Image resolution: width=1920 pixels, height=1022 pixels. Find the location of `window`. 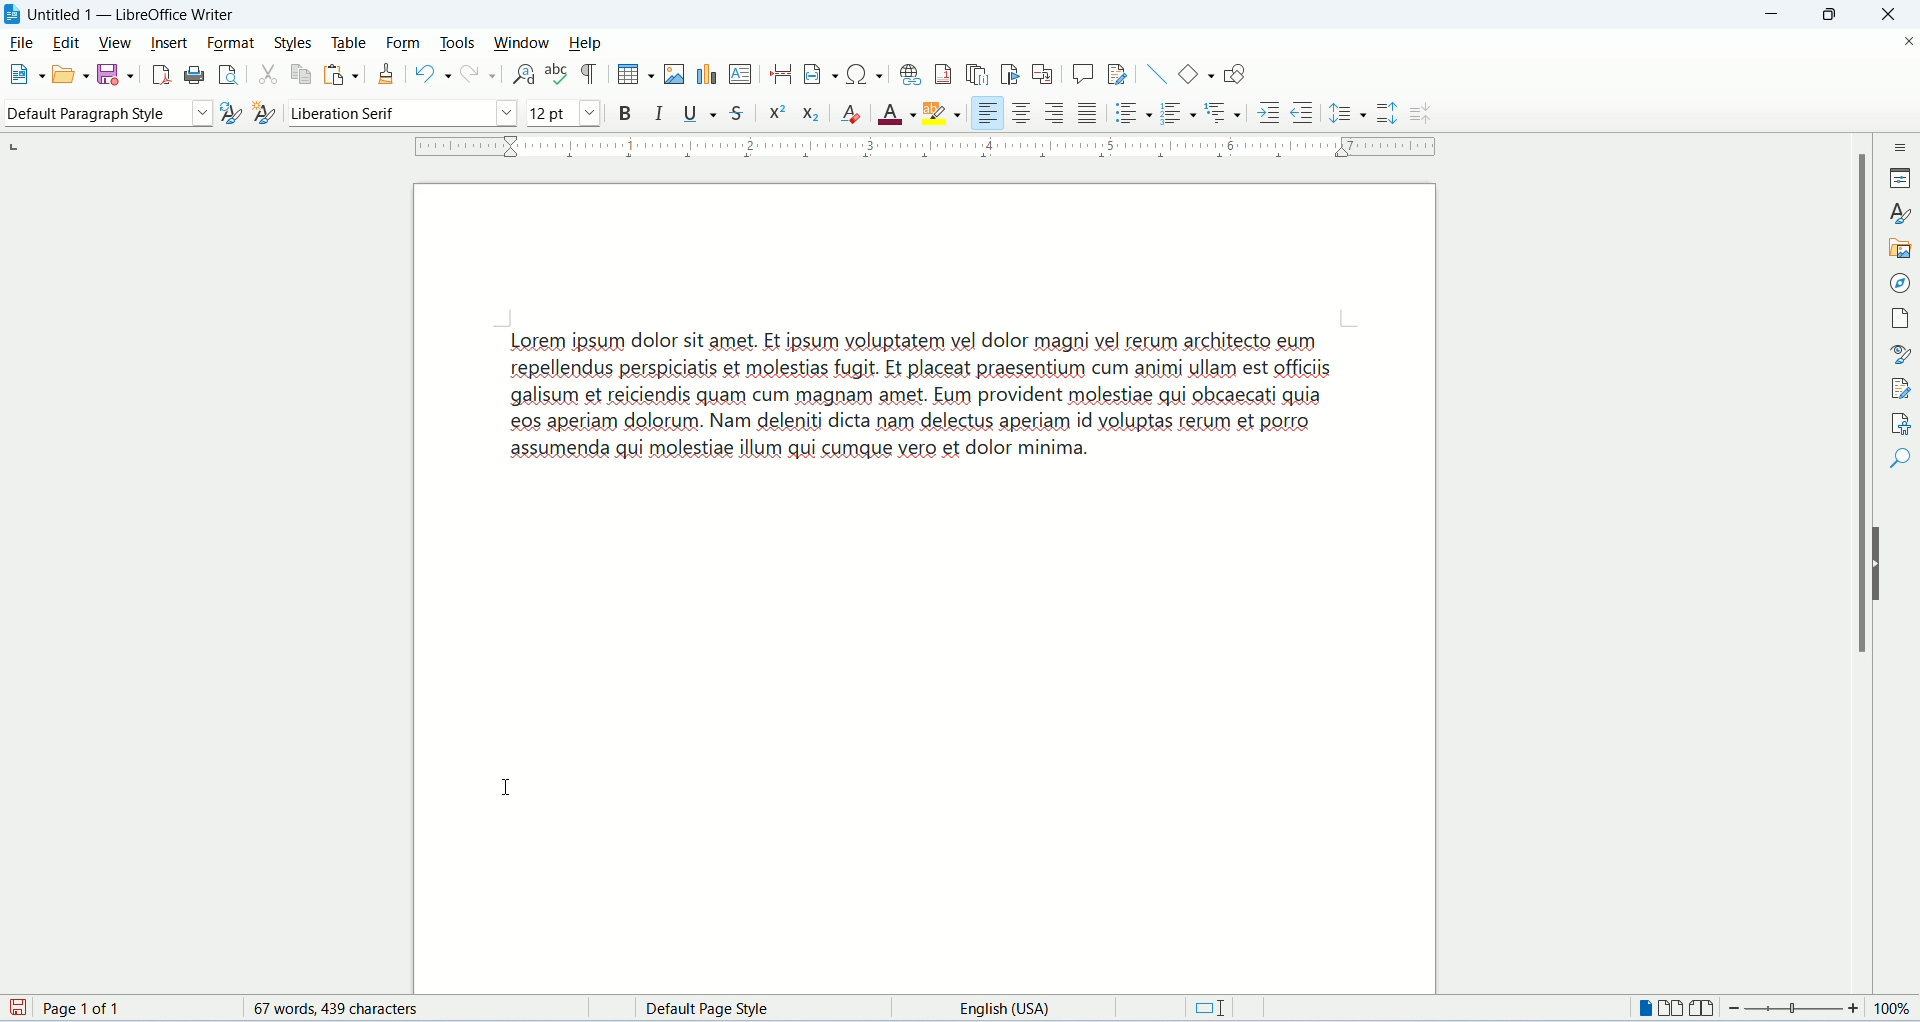

window is located at coordinates (522, 41).